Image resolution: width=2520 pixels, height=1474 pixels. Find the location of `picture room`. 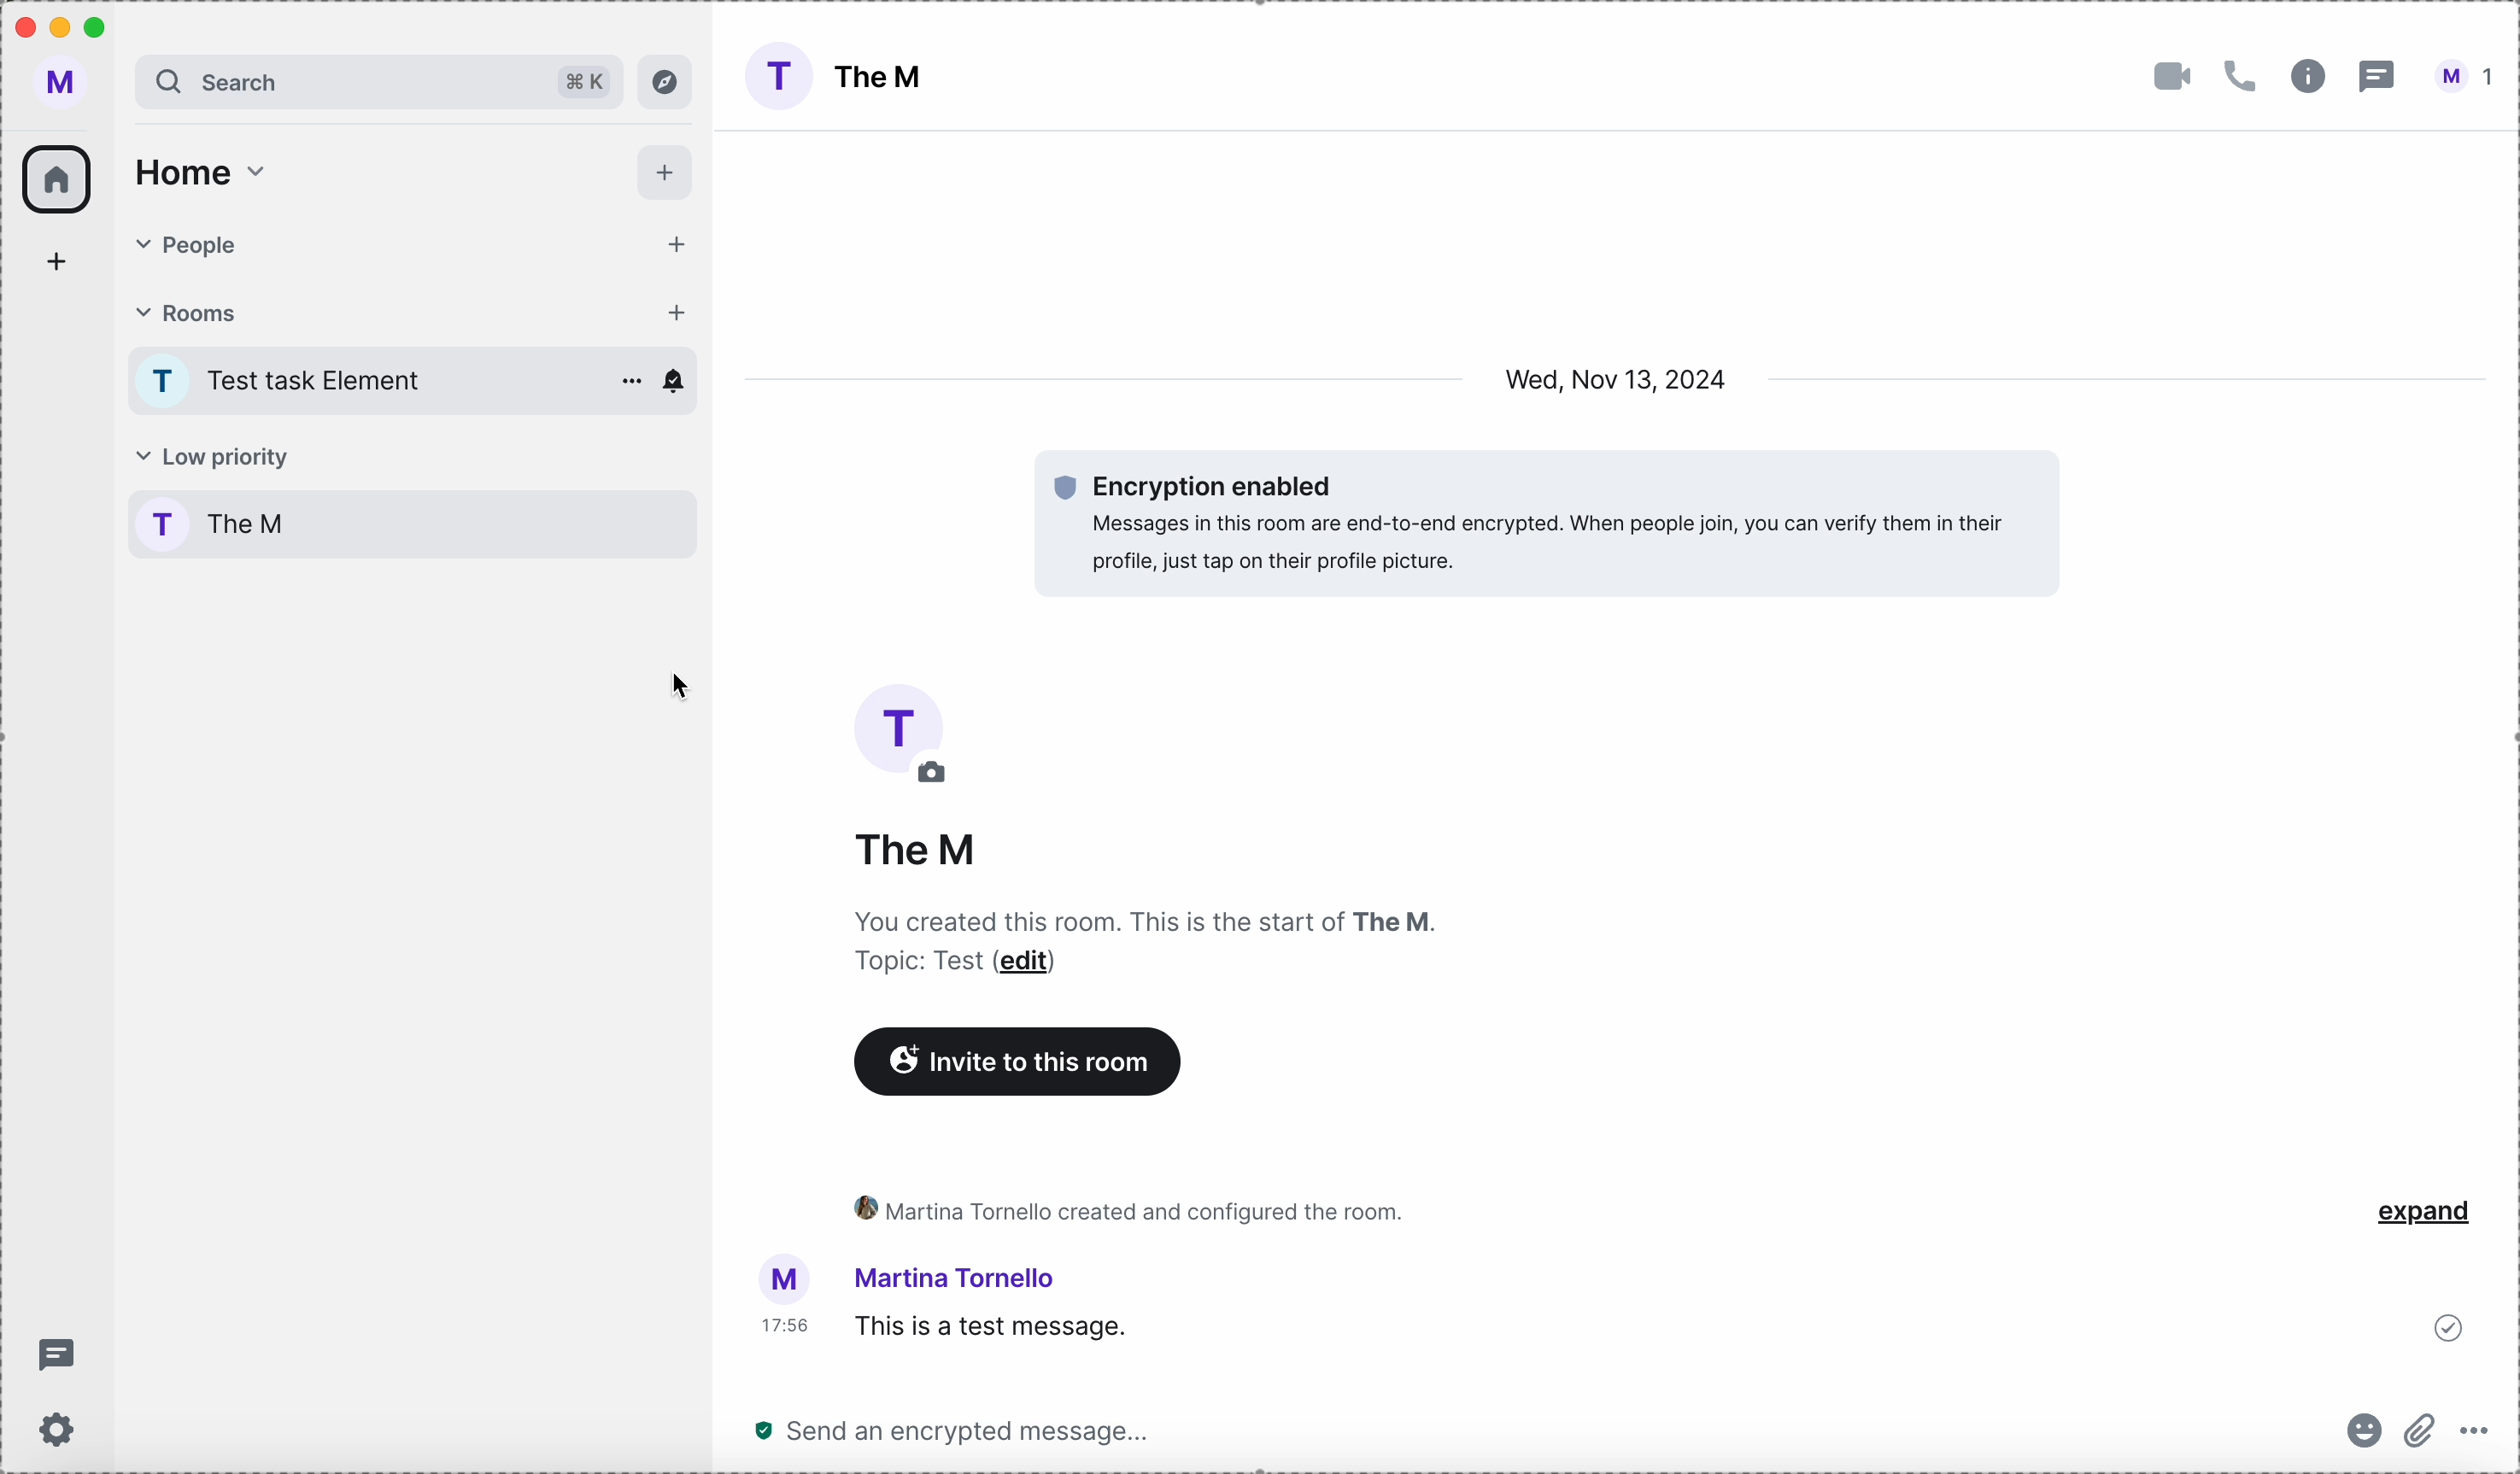

picture room is located at coordinates (900, 718).